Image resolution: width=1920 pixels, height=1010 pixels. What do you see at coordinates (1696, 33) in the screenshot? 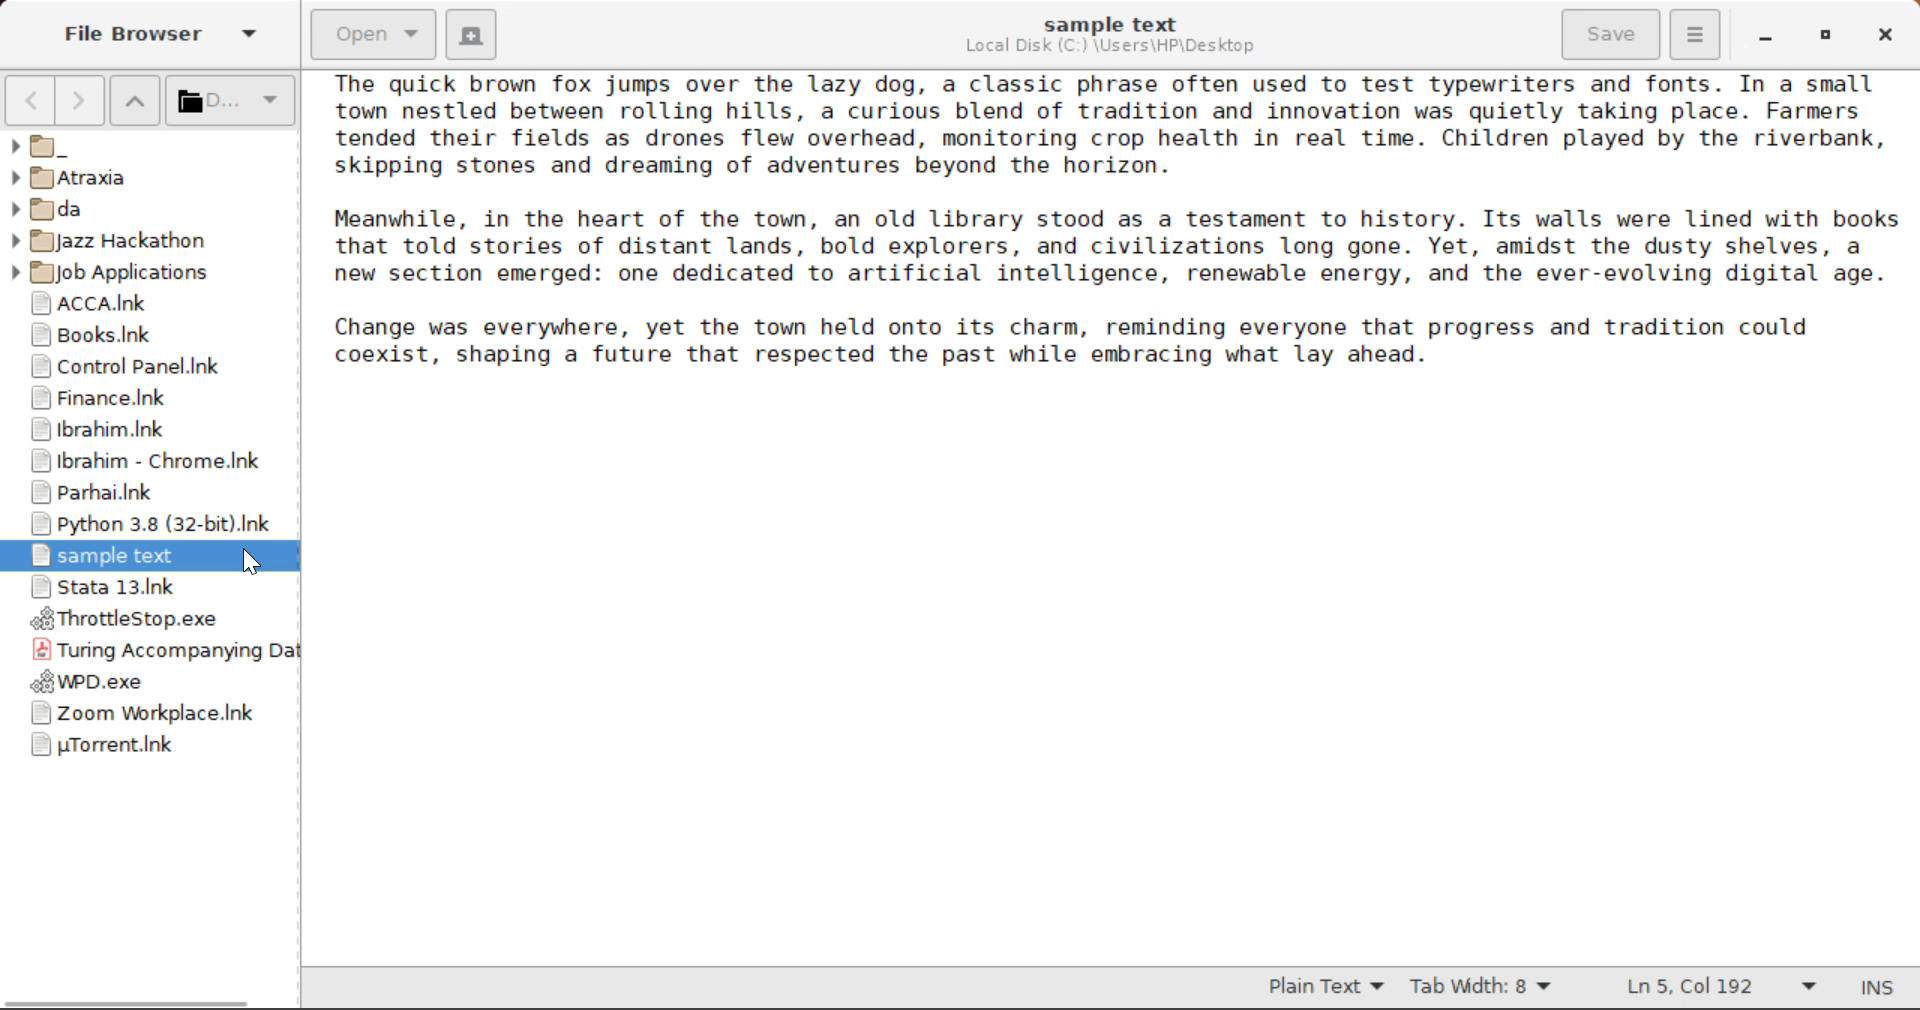
I see `More Options` at bounding box center [1696, 33].